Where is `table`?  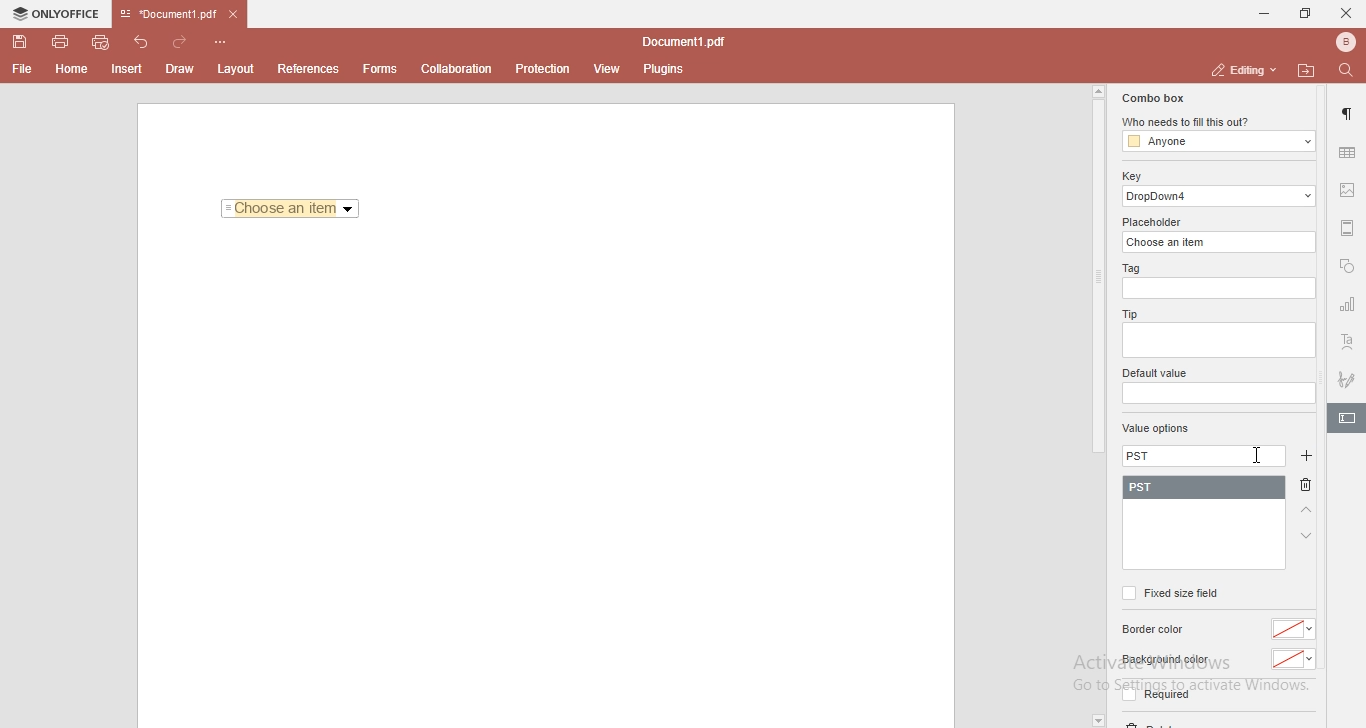 table is located at coordinates (1347, 152).